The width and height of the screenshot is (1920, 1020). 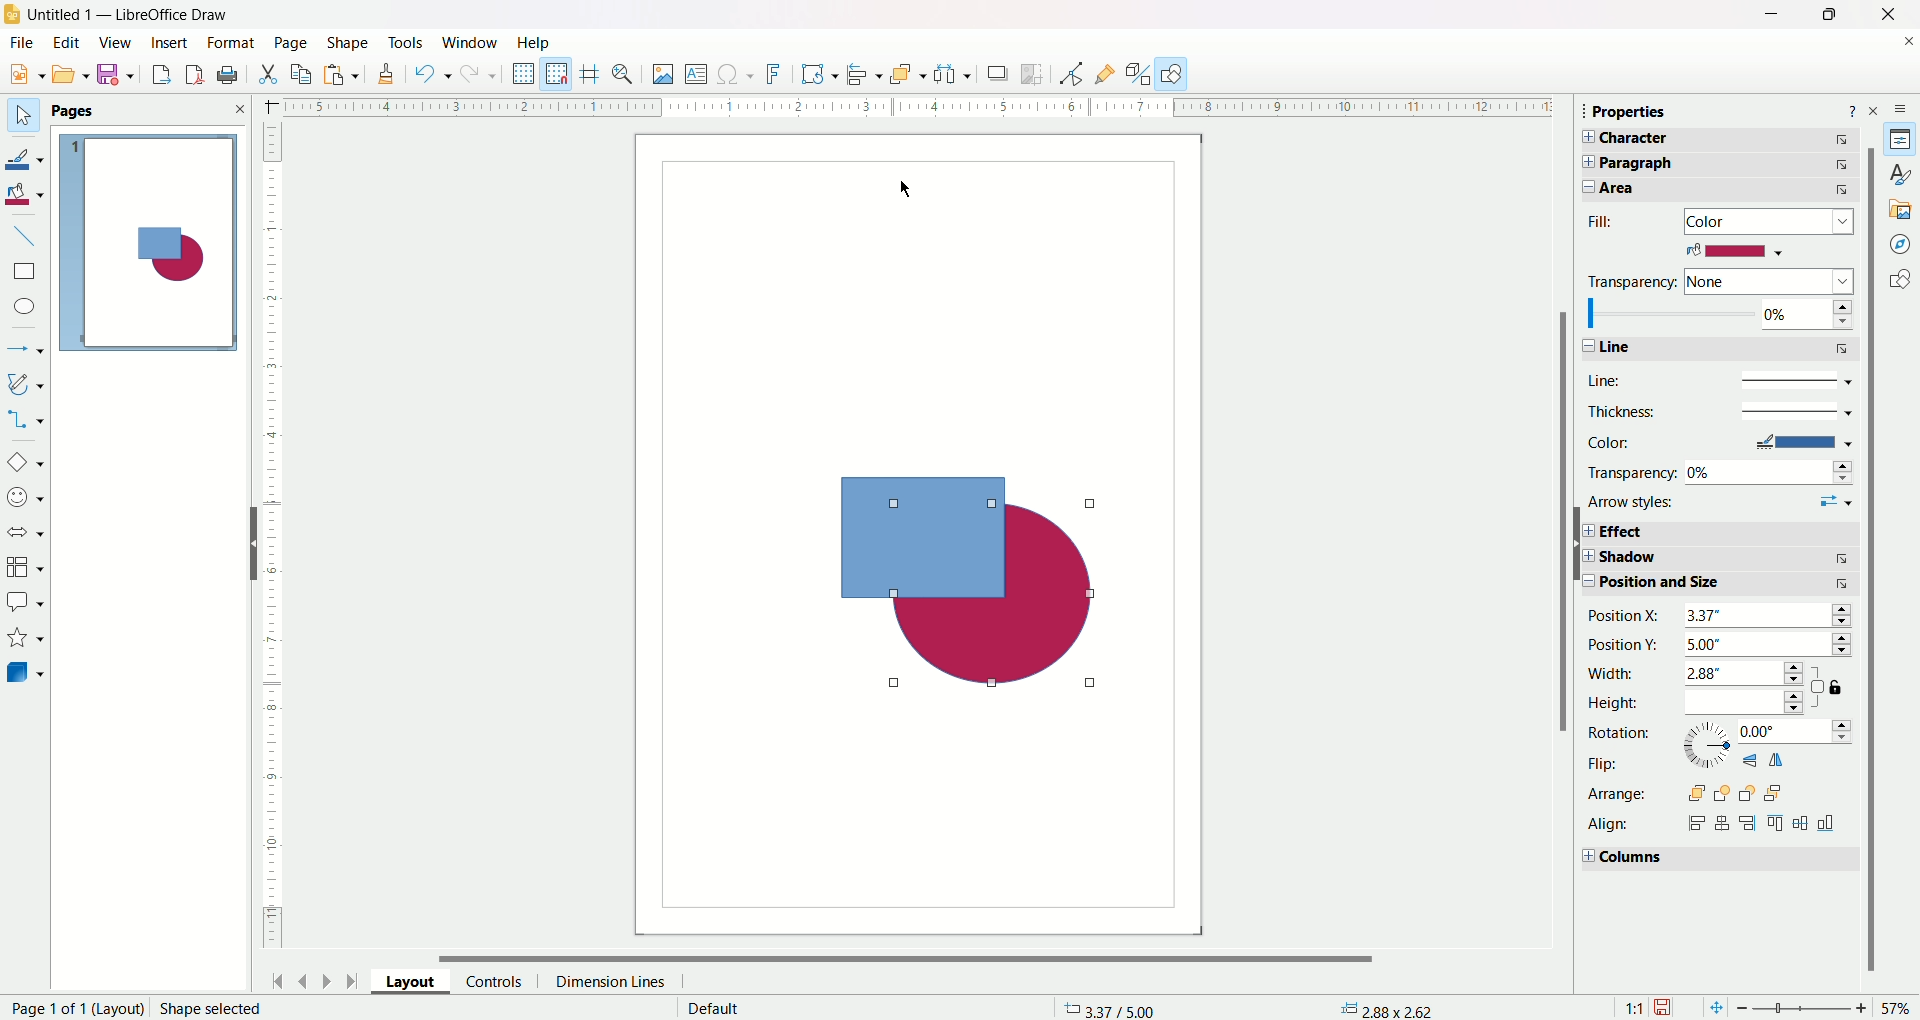 What do you see at coordinates (1831, 689) in the screenshot?
I see `lock` at bounding box center [1831, 689].